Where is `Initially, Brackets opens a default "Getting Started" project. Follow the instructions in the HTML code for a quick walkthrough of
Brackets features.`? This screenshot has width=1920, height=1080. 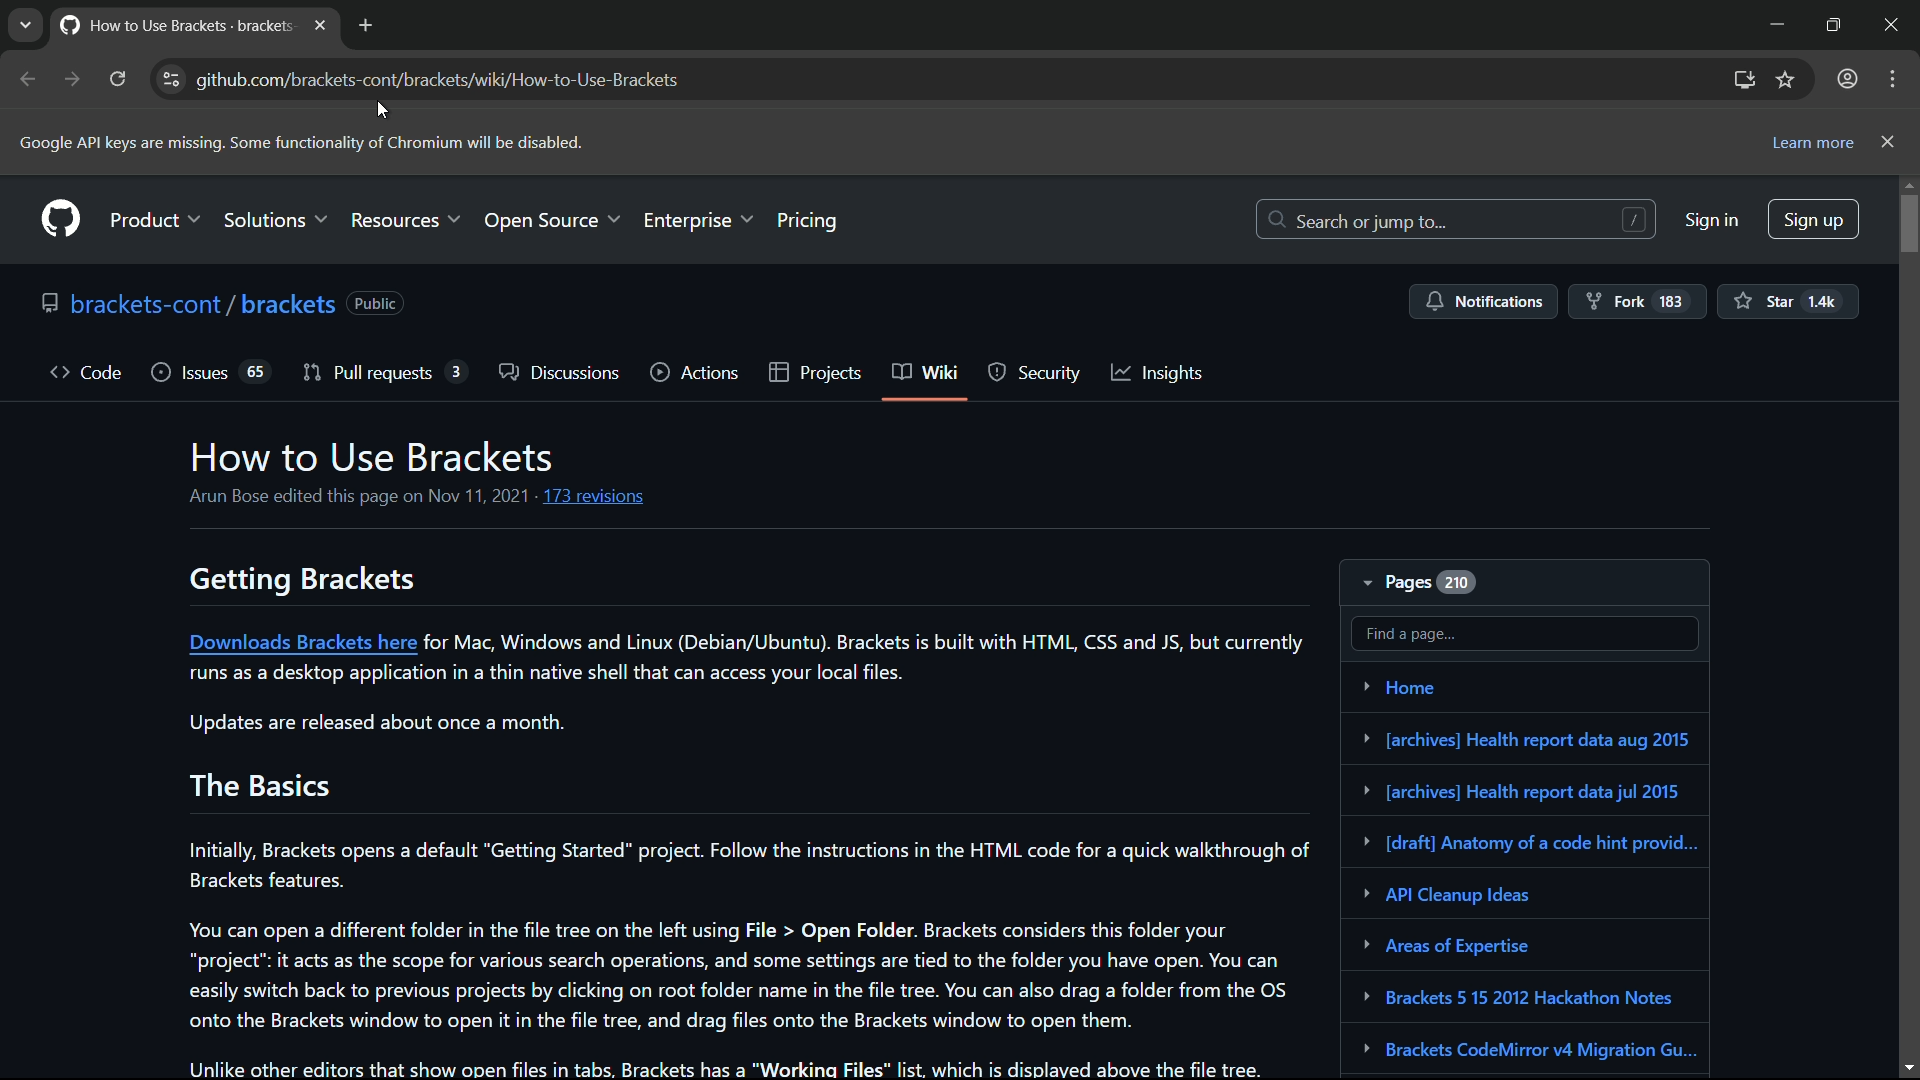 Initially, Brackets opens a default "Getting Started" project. Follow the instructions in the HTML code for a quick walkthrough of
Brackets features. is located at coordinates (737, 866).